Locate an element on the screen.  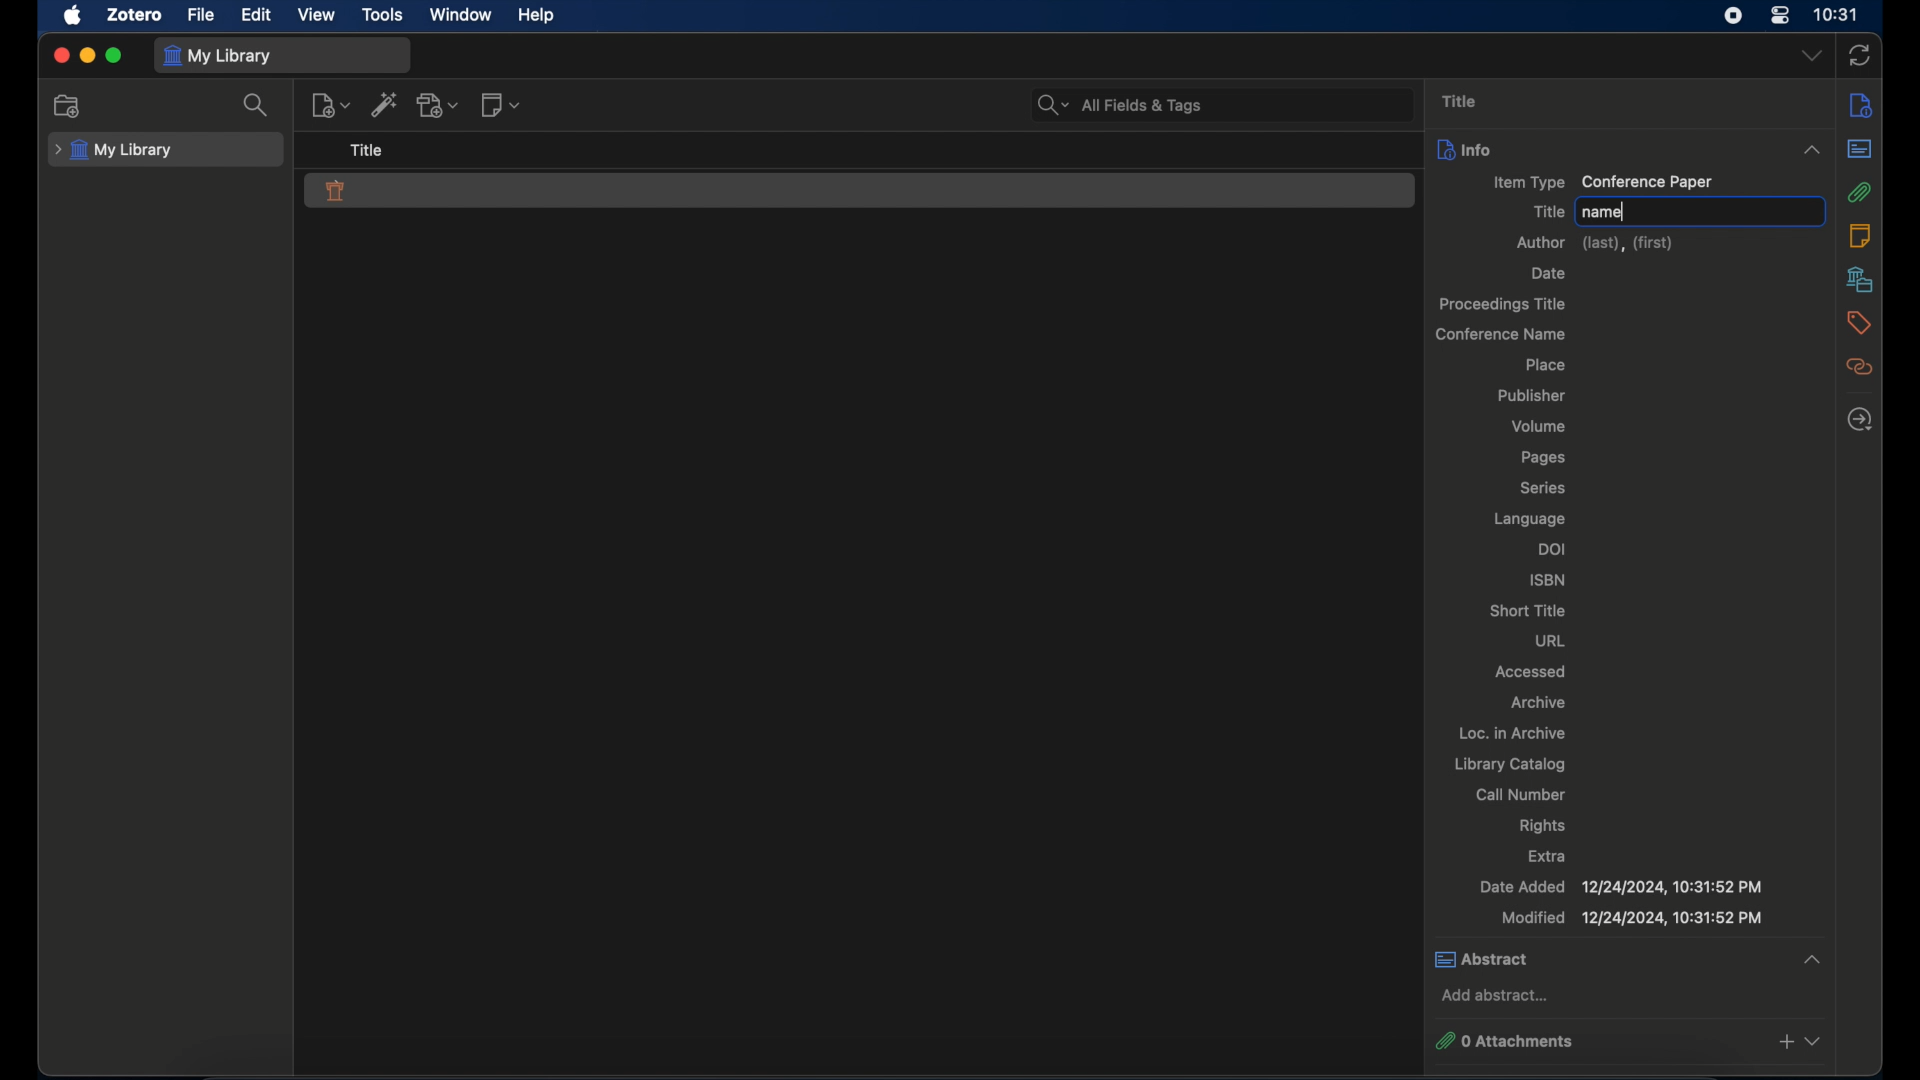
dropdown is located at coordinates (1813, 56).